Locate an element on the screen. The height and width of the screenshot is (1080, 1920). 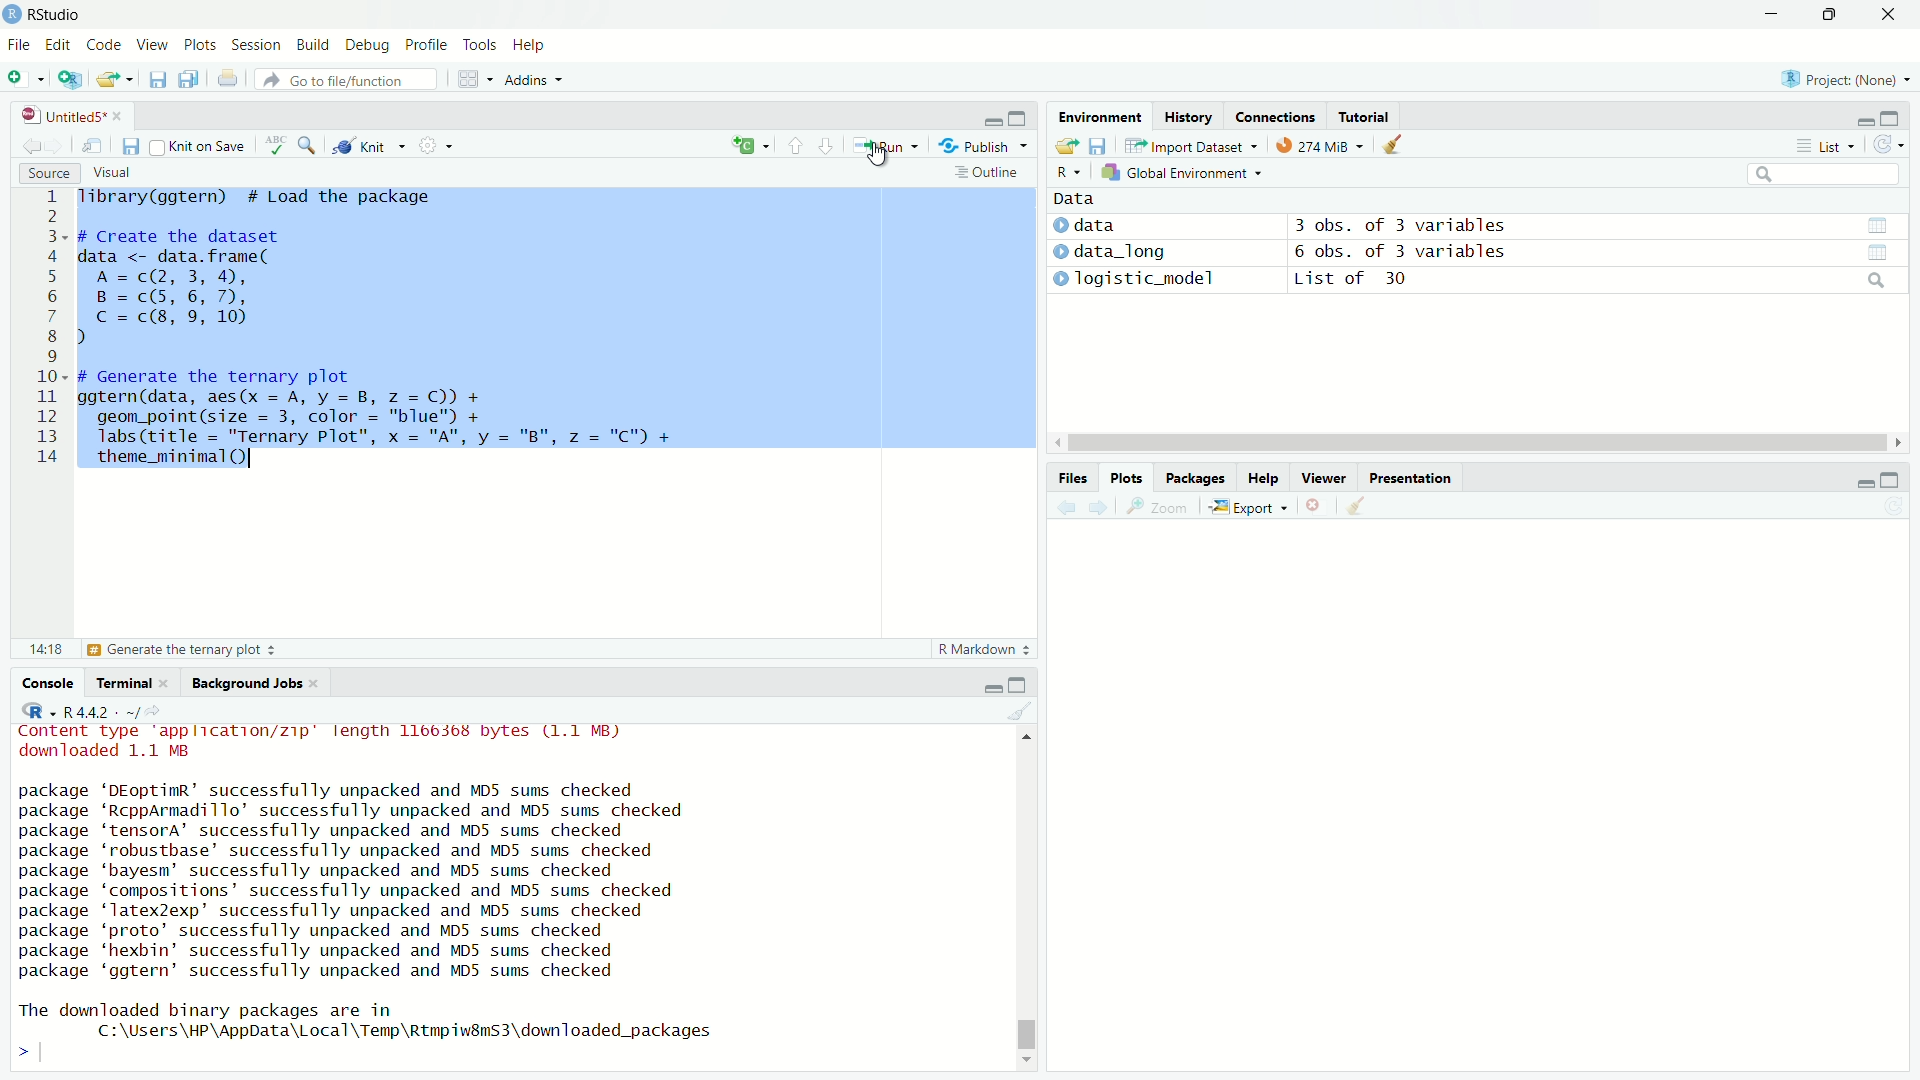
Presentation is located at coordinates (1413, 477).